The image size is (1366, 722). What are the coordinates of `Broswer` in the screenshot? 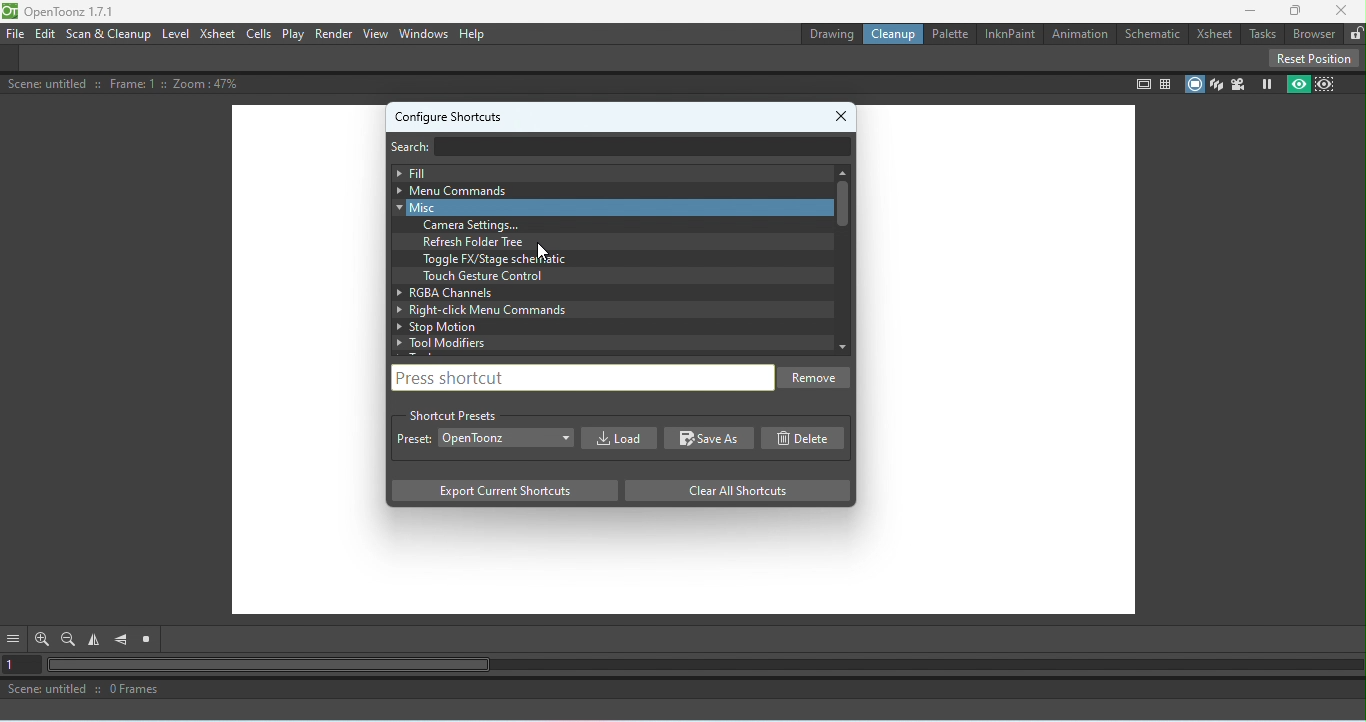 It's located at (1315, 33).